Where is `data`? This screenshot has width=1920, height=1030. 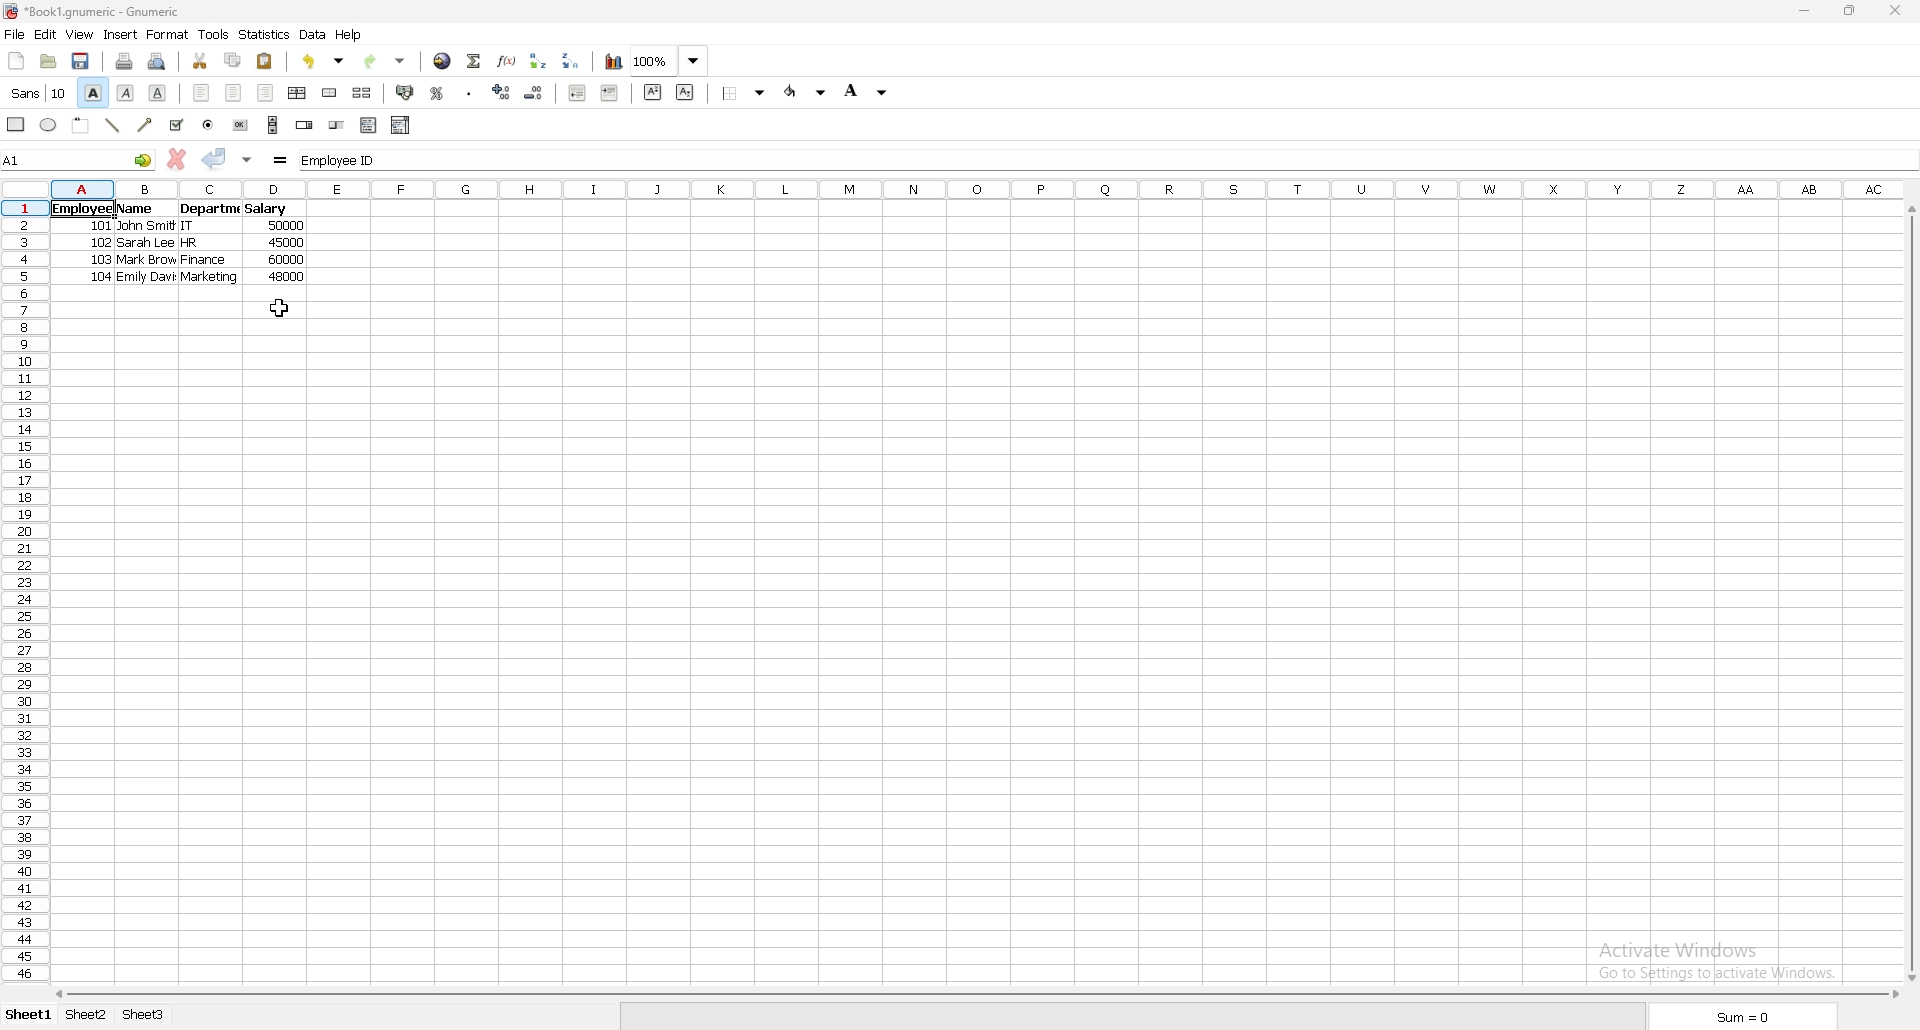 data is located at coordinates (313, 35).